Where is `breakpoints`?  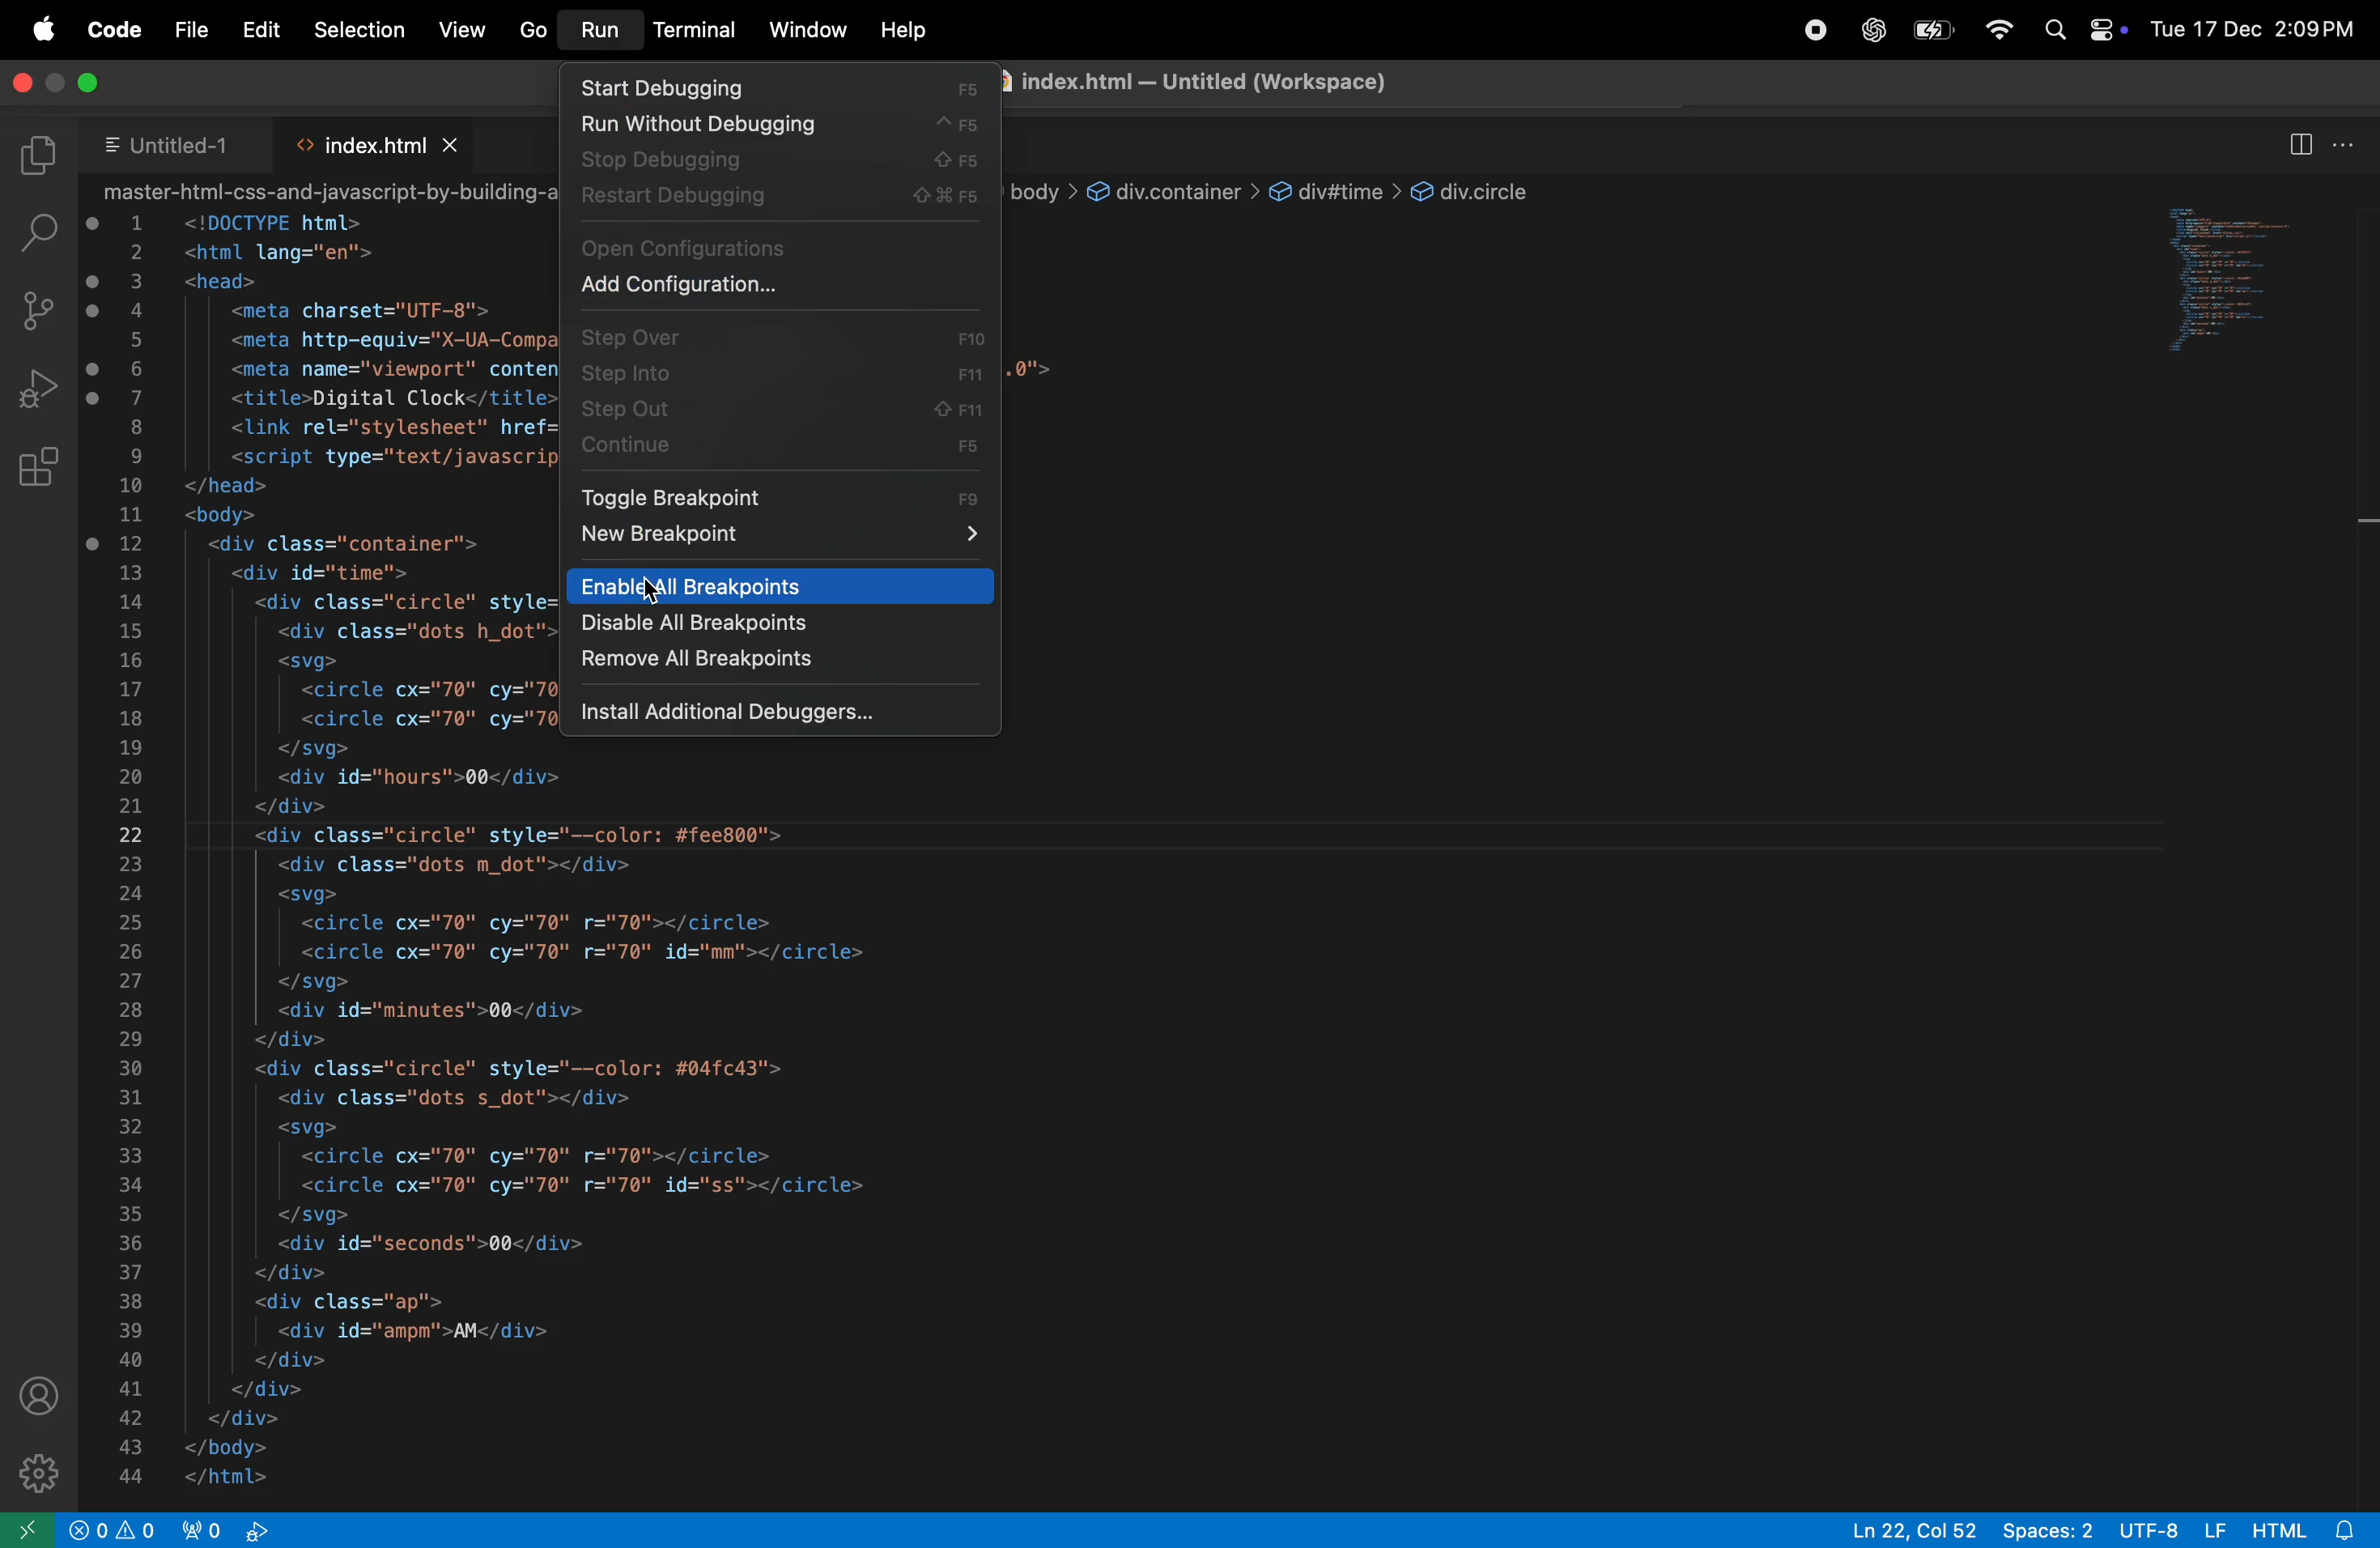
breakpoints is located at coordinates (94, 385).